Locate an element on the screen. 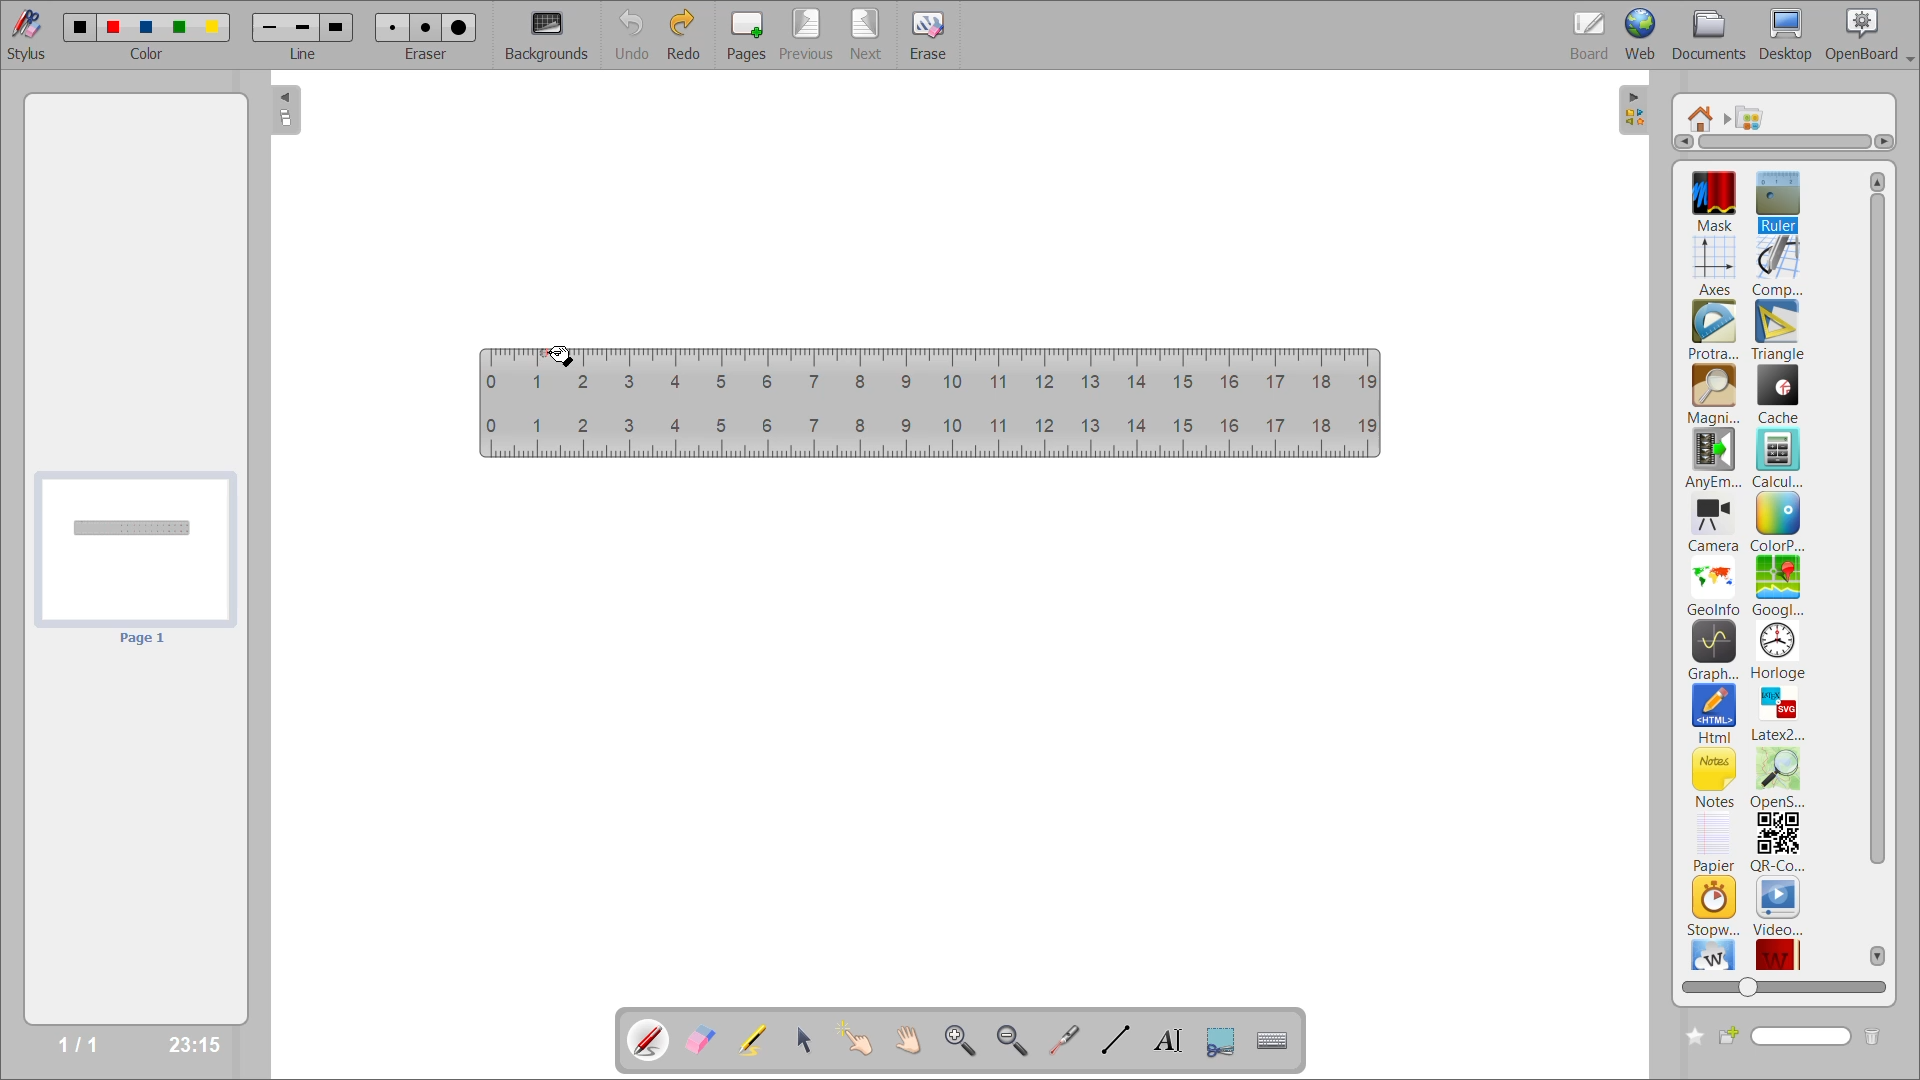  stylus is located at coordinates (23, 32).